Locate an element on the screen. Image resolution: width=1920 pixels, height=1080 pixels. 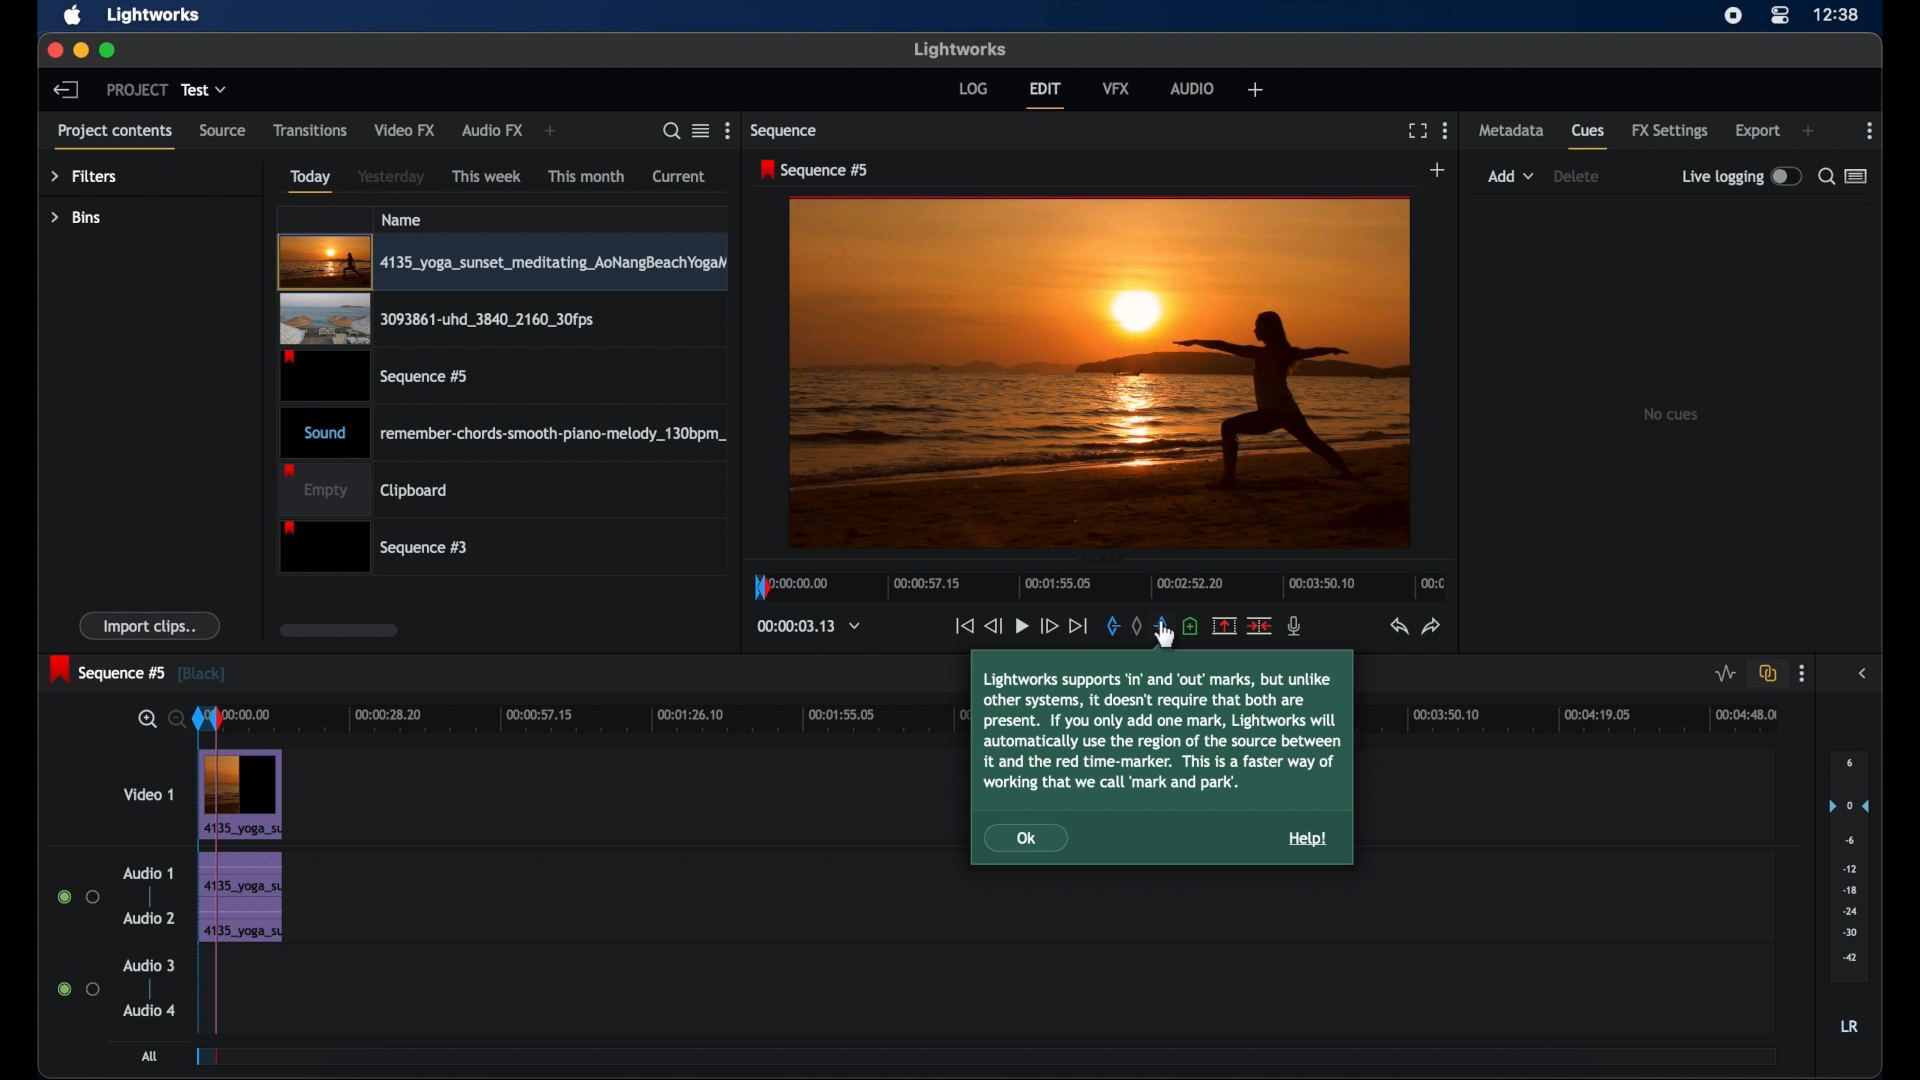
delete is located at coordinates (1580, 177).